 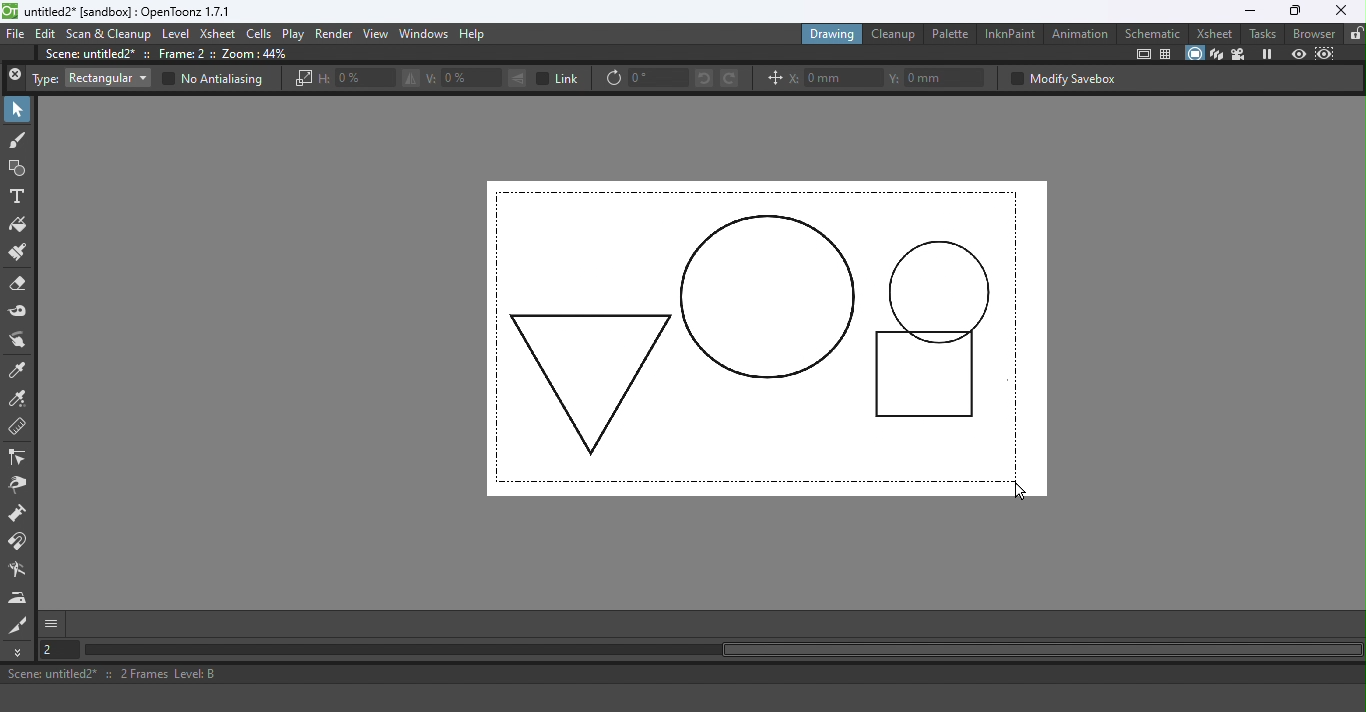 I want to click on Pump tool, so click(x=18, y=515).